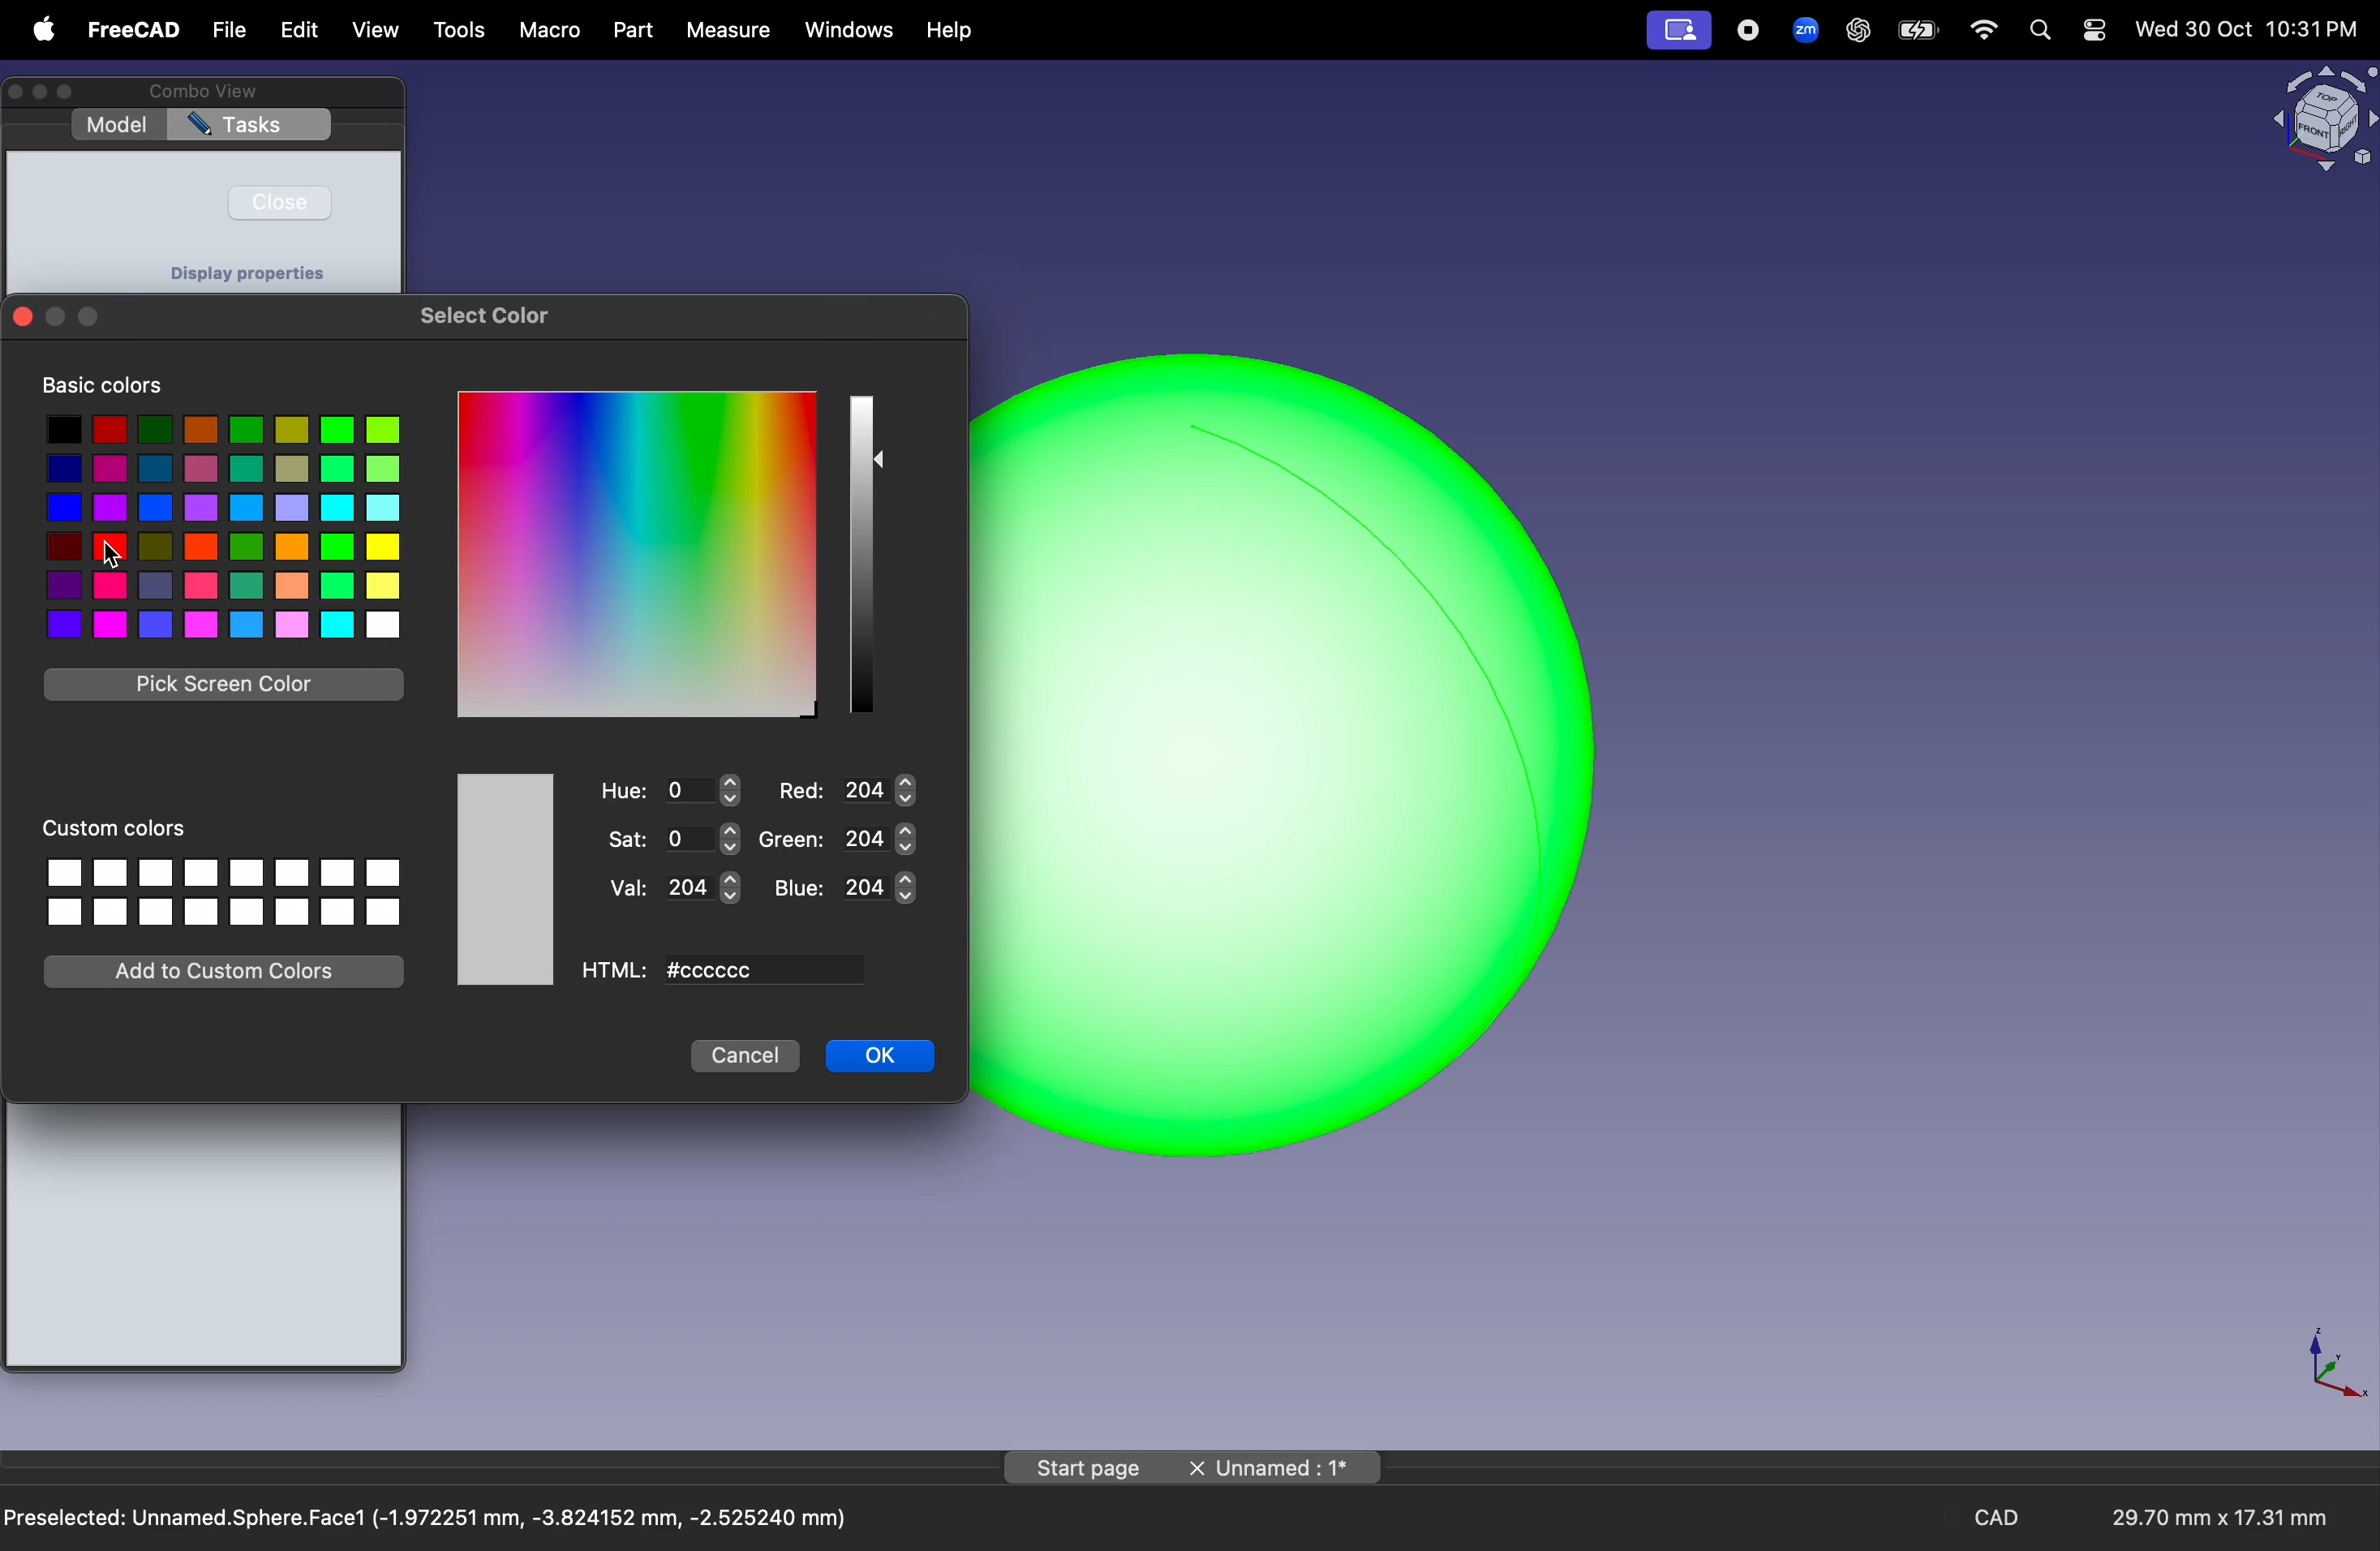  What do you see at coordinates (230, 969) in the screenshot?
I see `add custom color` at bounding box center [230, 969].